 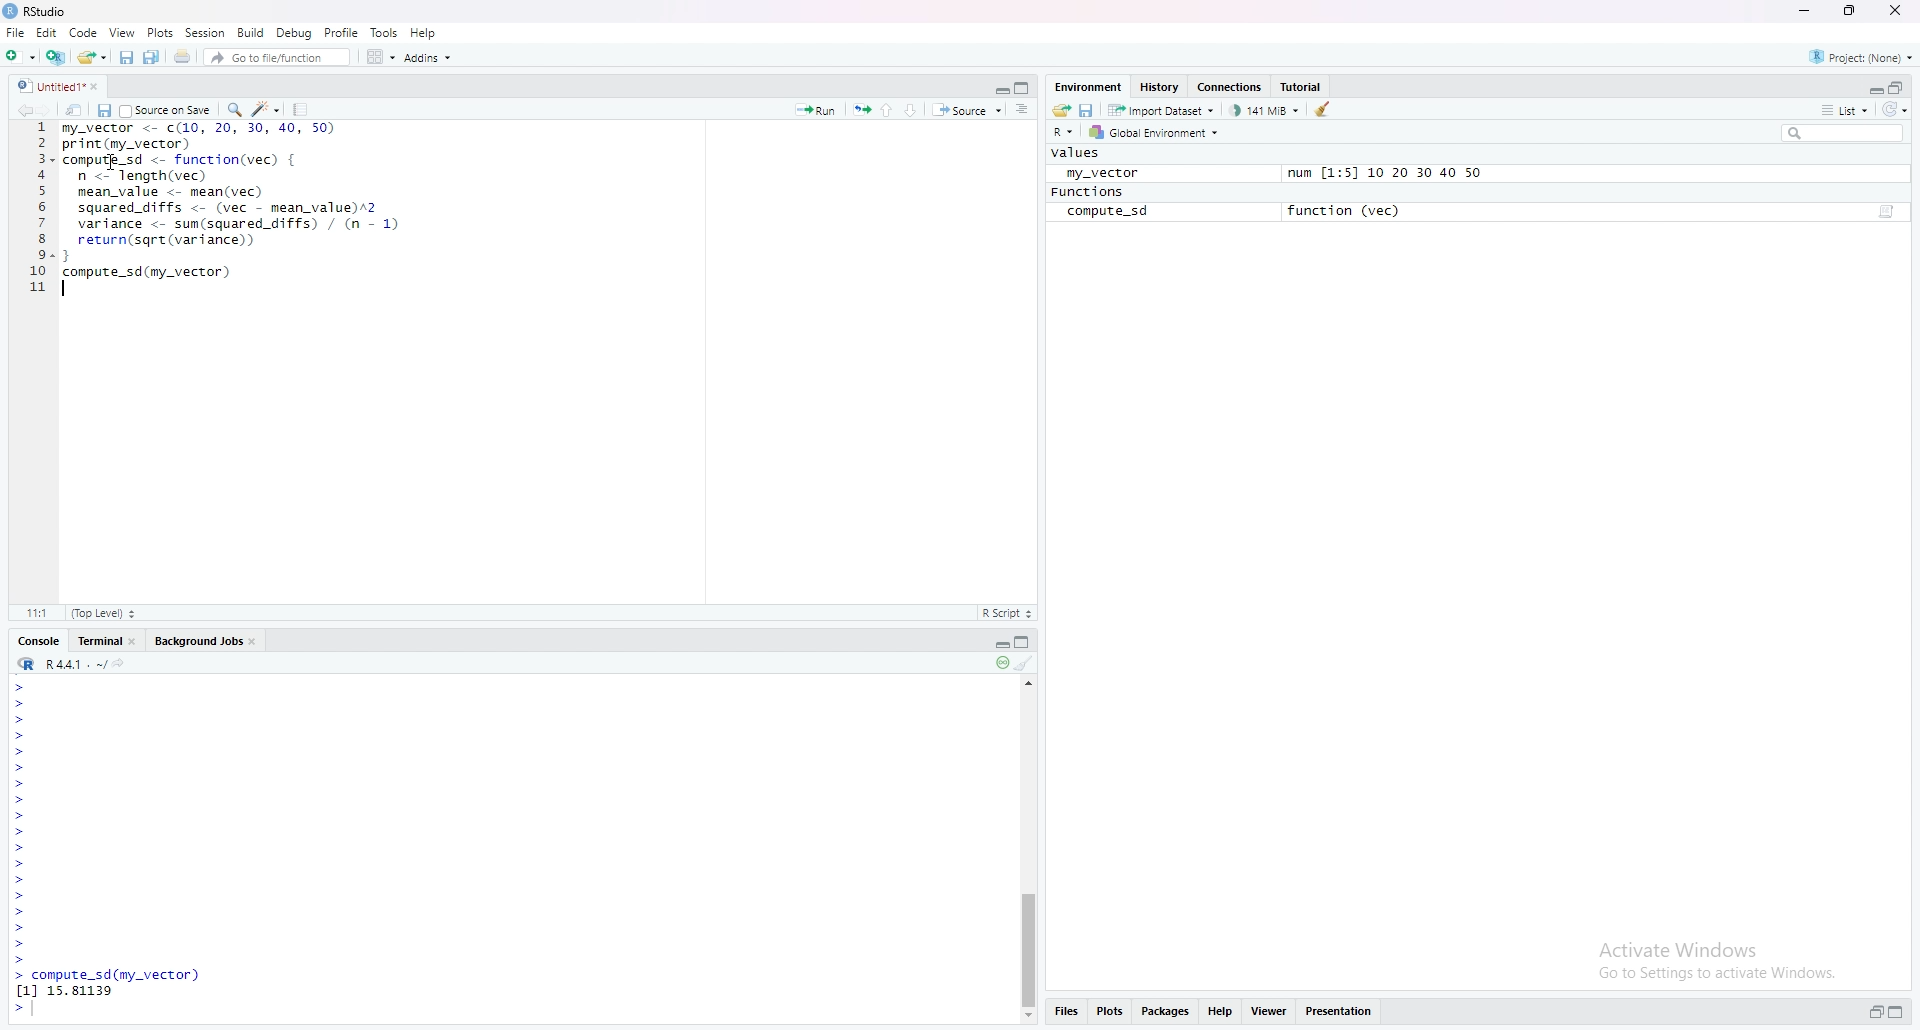 I want to click on Connections, so click(x=1230, y=87).